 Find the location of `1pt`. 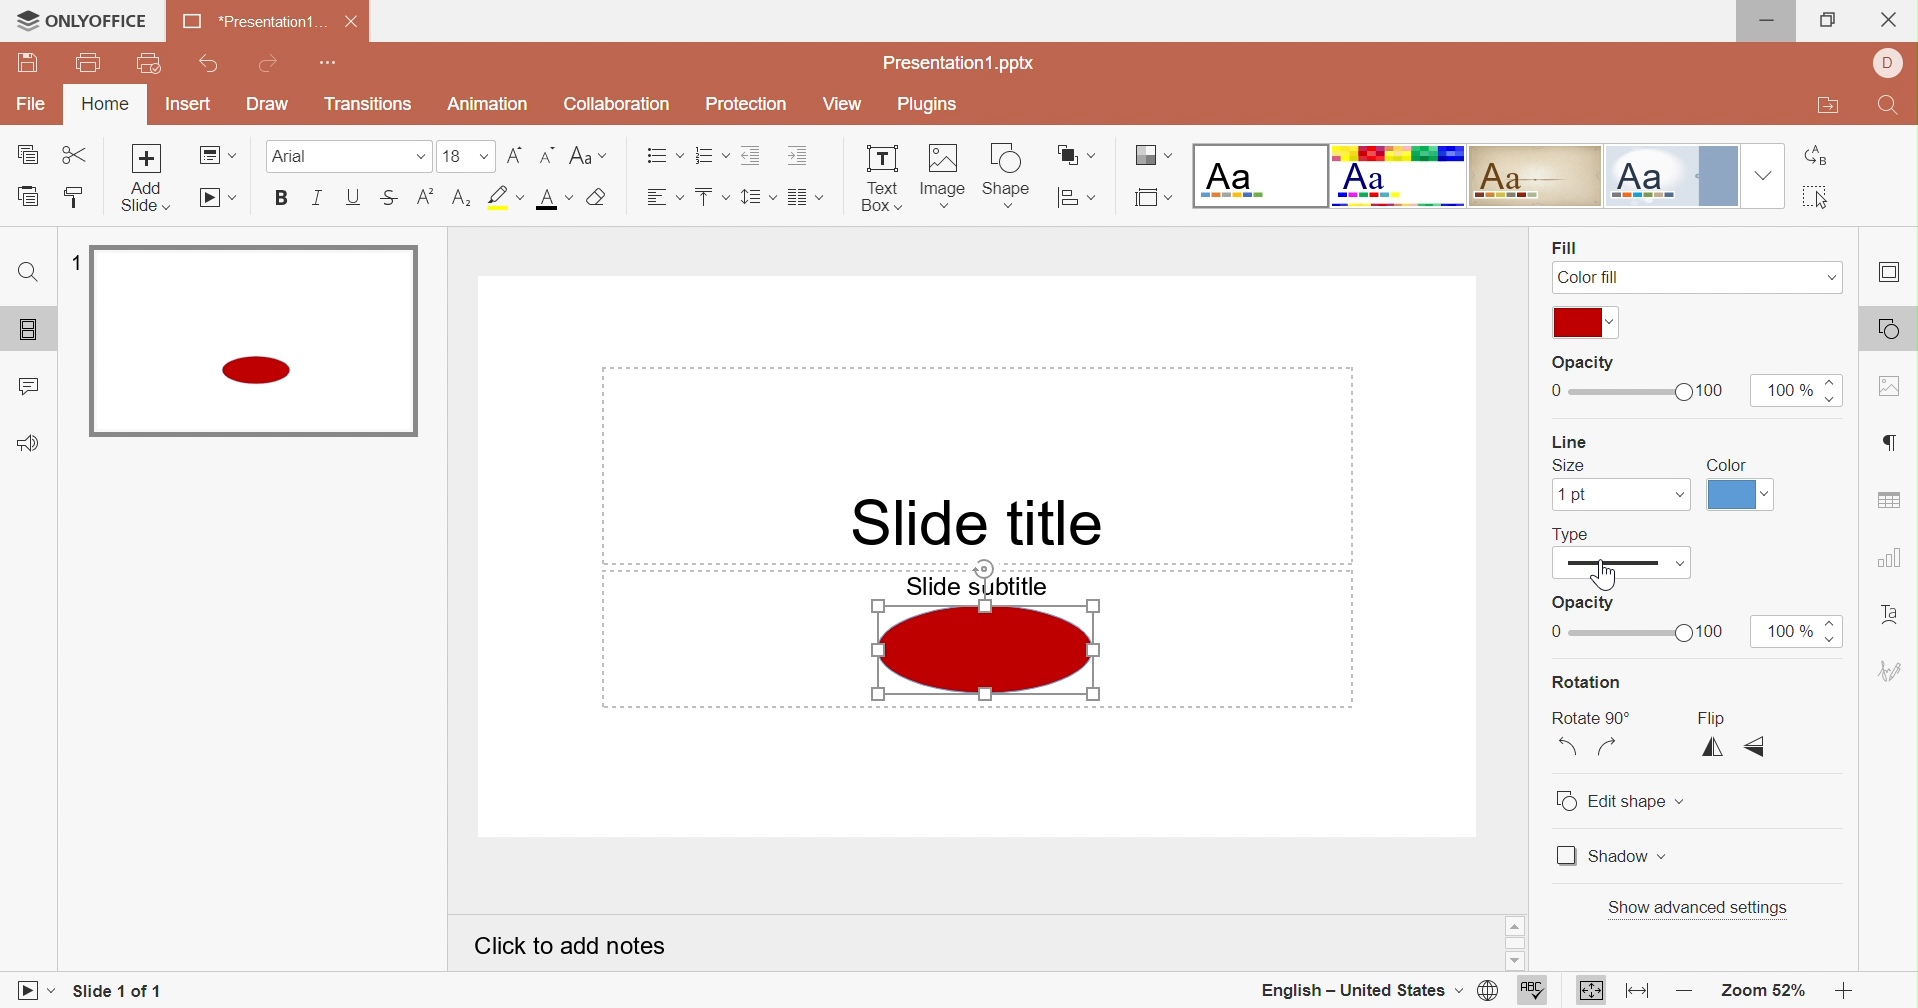

1pt is located at coordinates (1572, 494).